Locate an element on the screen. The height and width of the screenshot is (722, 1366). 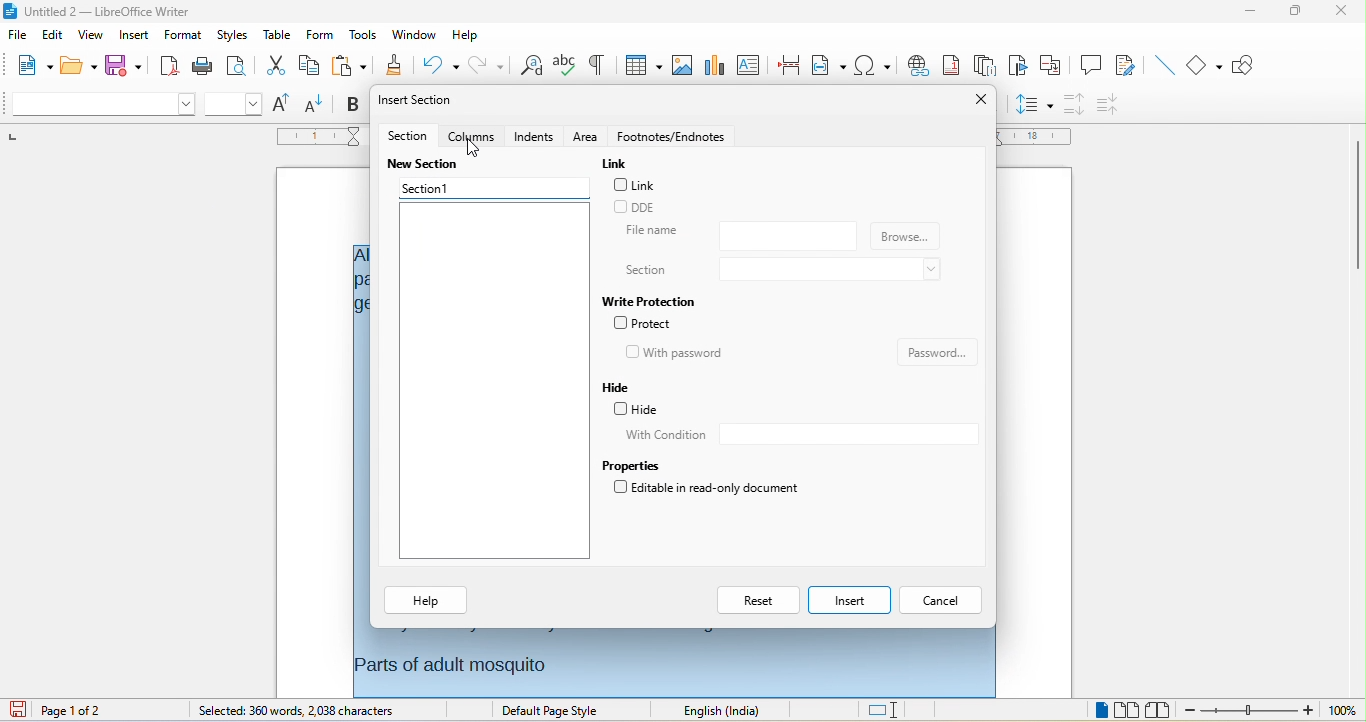
selected: 360 words,2038 characters is located at coordinates (295, 711).